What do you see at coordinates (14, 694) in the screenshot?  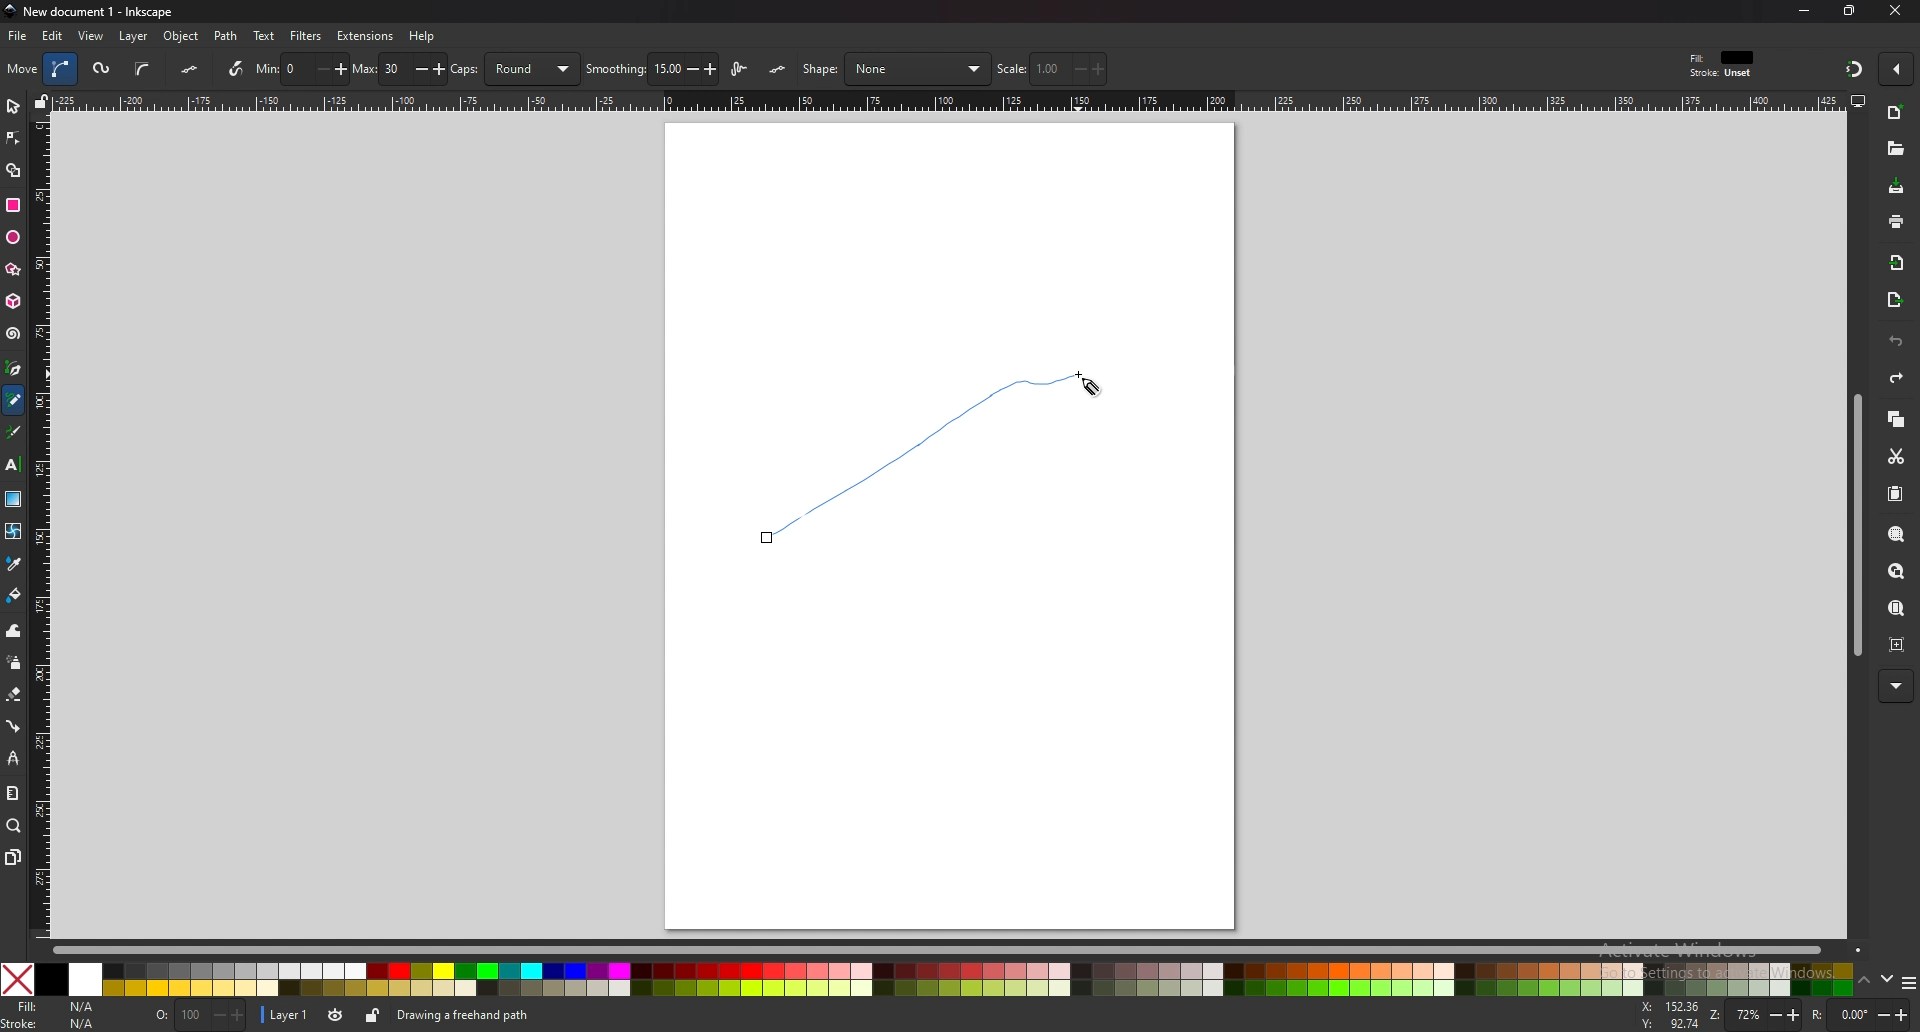 I see `eraser` at bounding box center [14, 694].